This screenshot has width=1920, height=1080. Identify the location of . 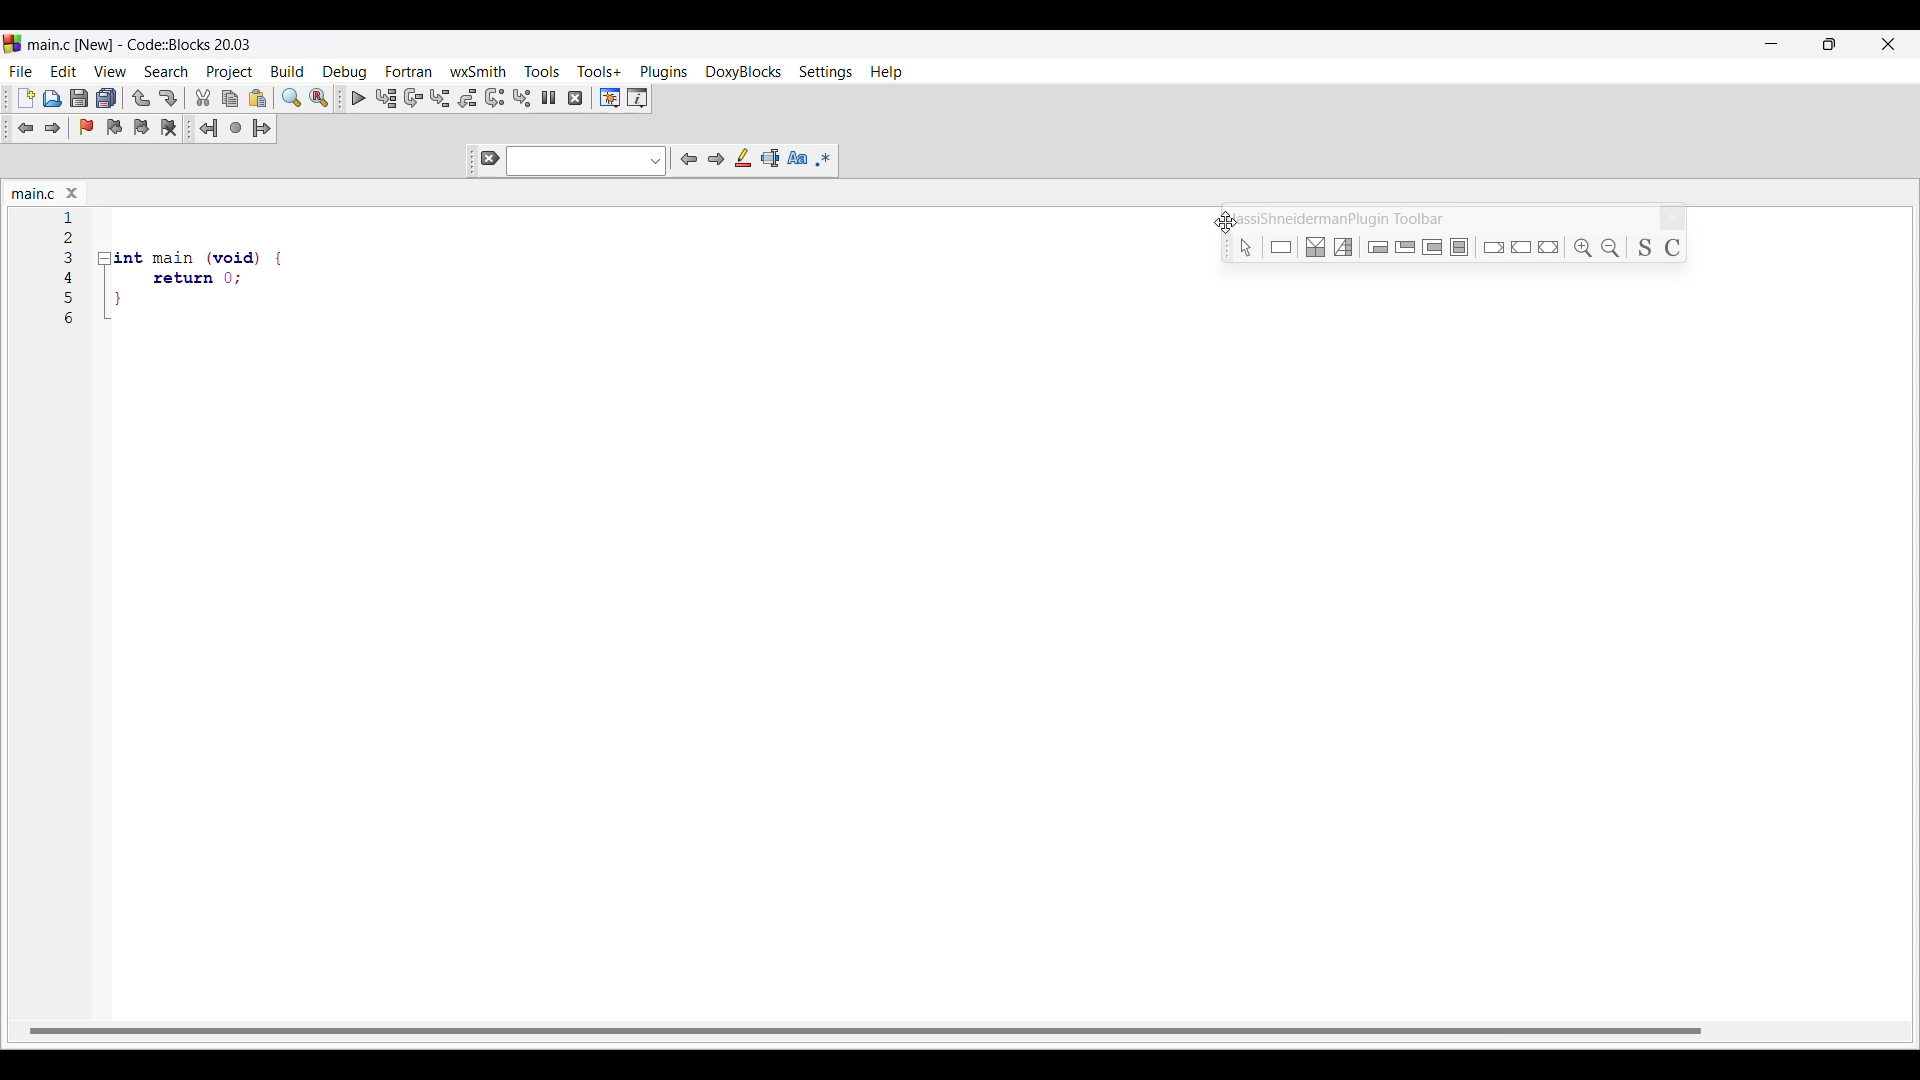
(1241, 246).